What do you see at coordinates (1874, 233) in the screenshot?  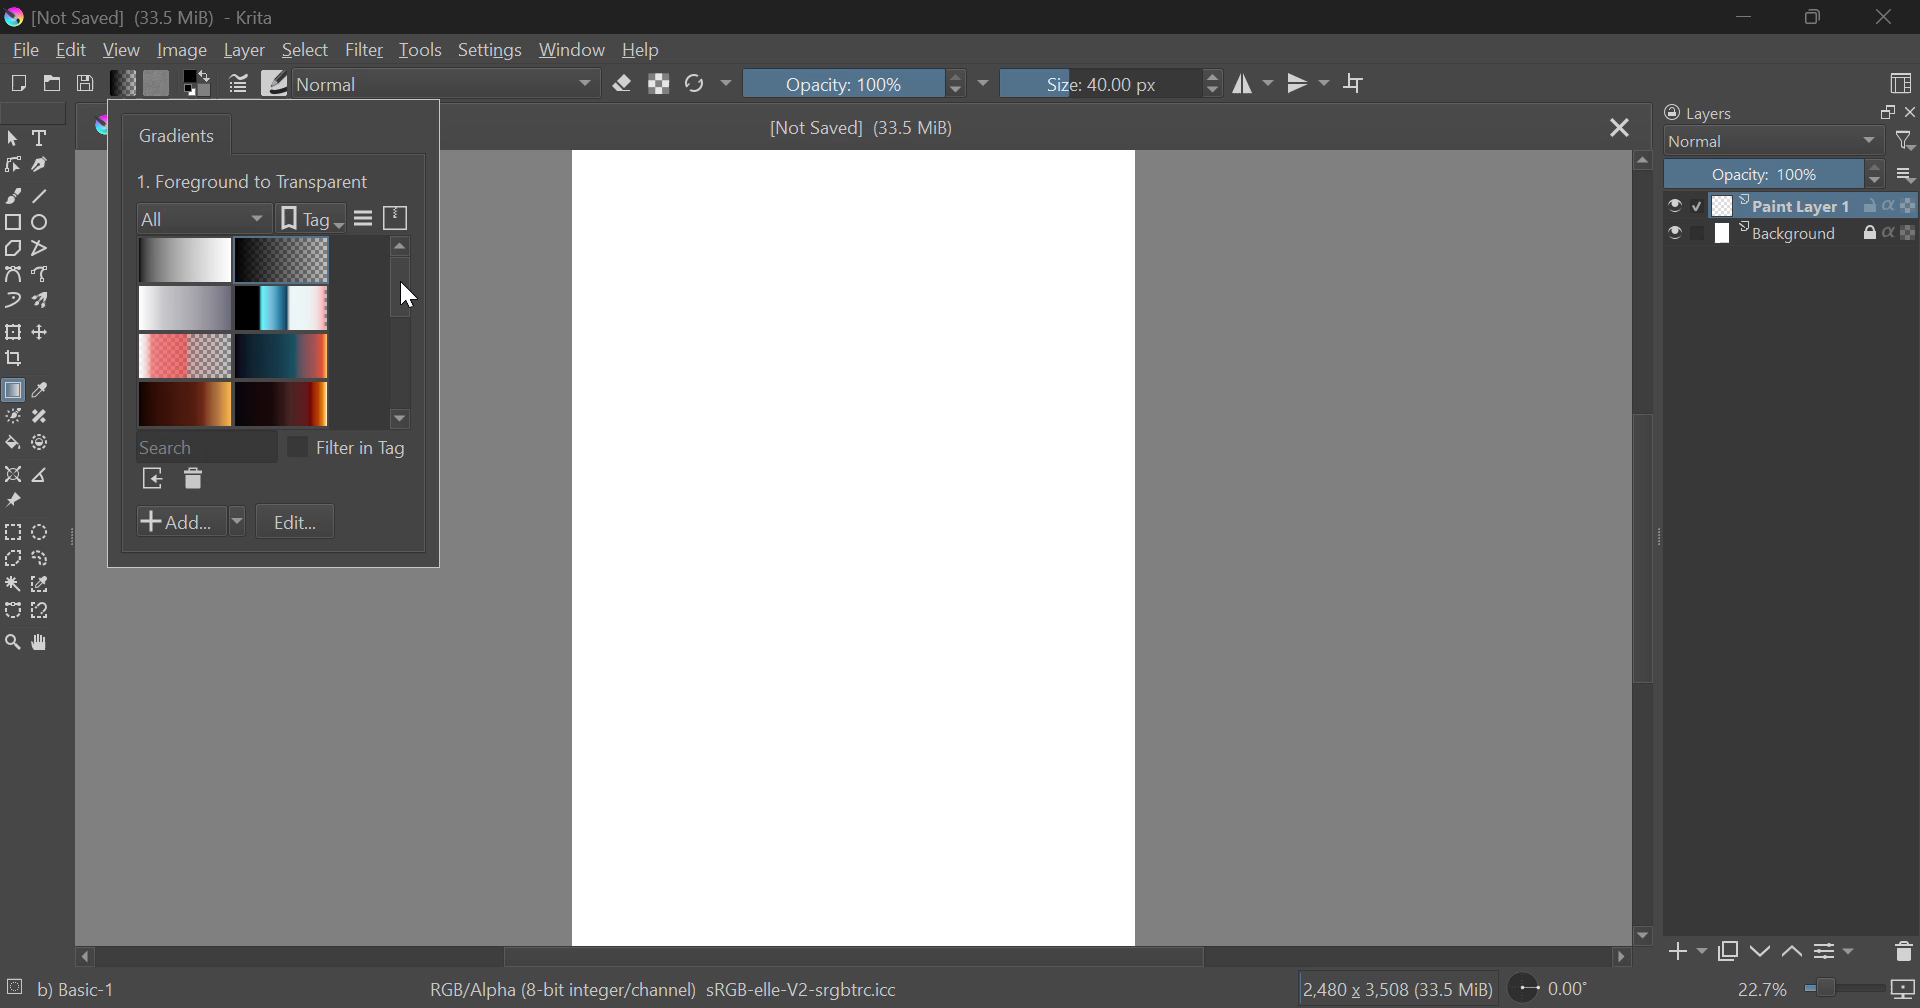 I see `lock` at bounding box center [1874, 233].